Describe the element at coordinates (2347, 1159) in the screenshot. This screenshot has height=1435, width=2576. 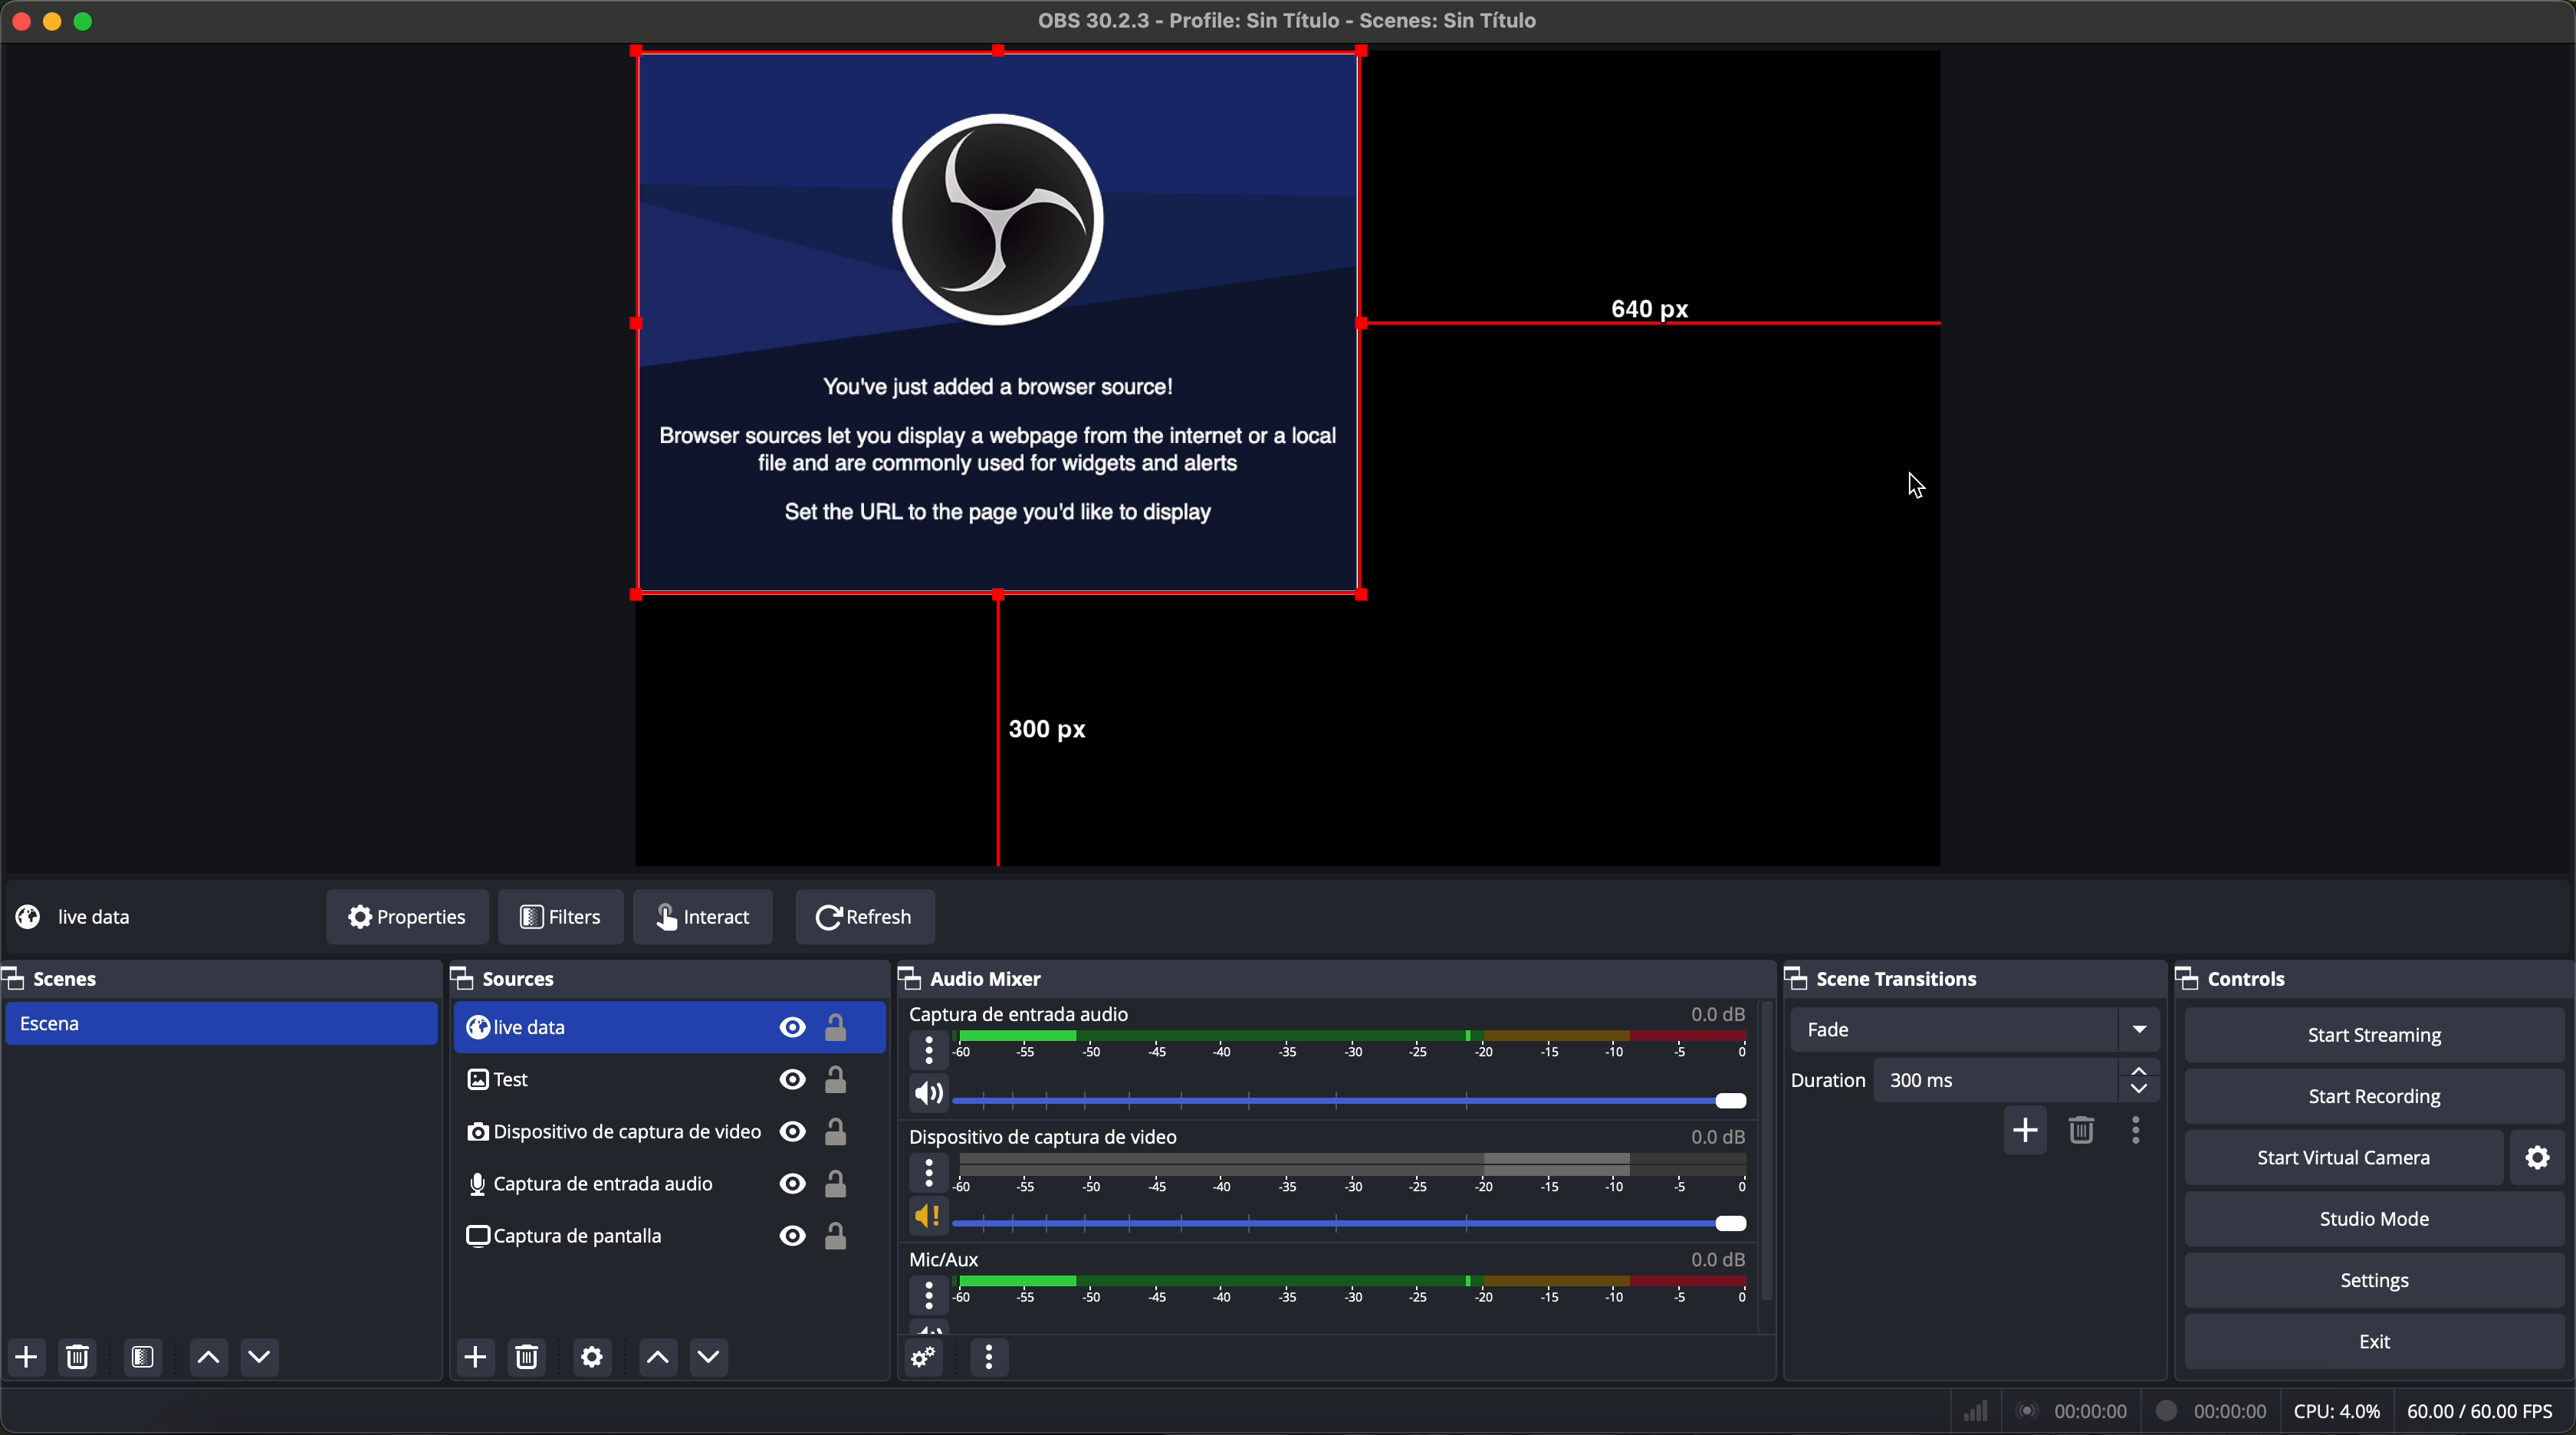
I see `start virtual camera` at that location.